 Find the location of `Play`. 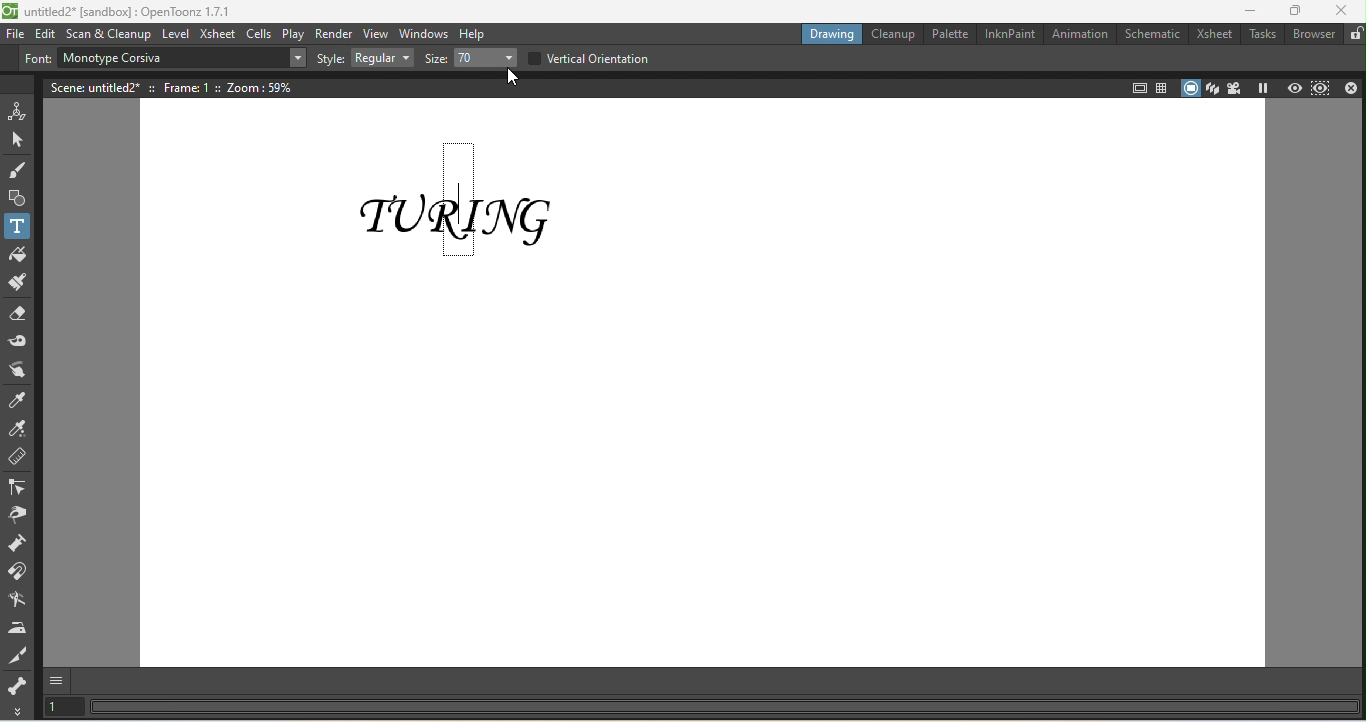

Play is located at coordinates (293, 33).